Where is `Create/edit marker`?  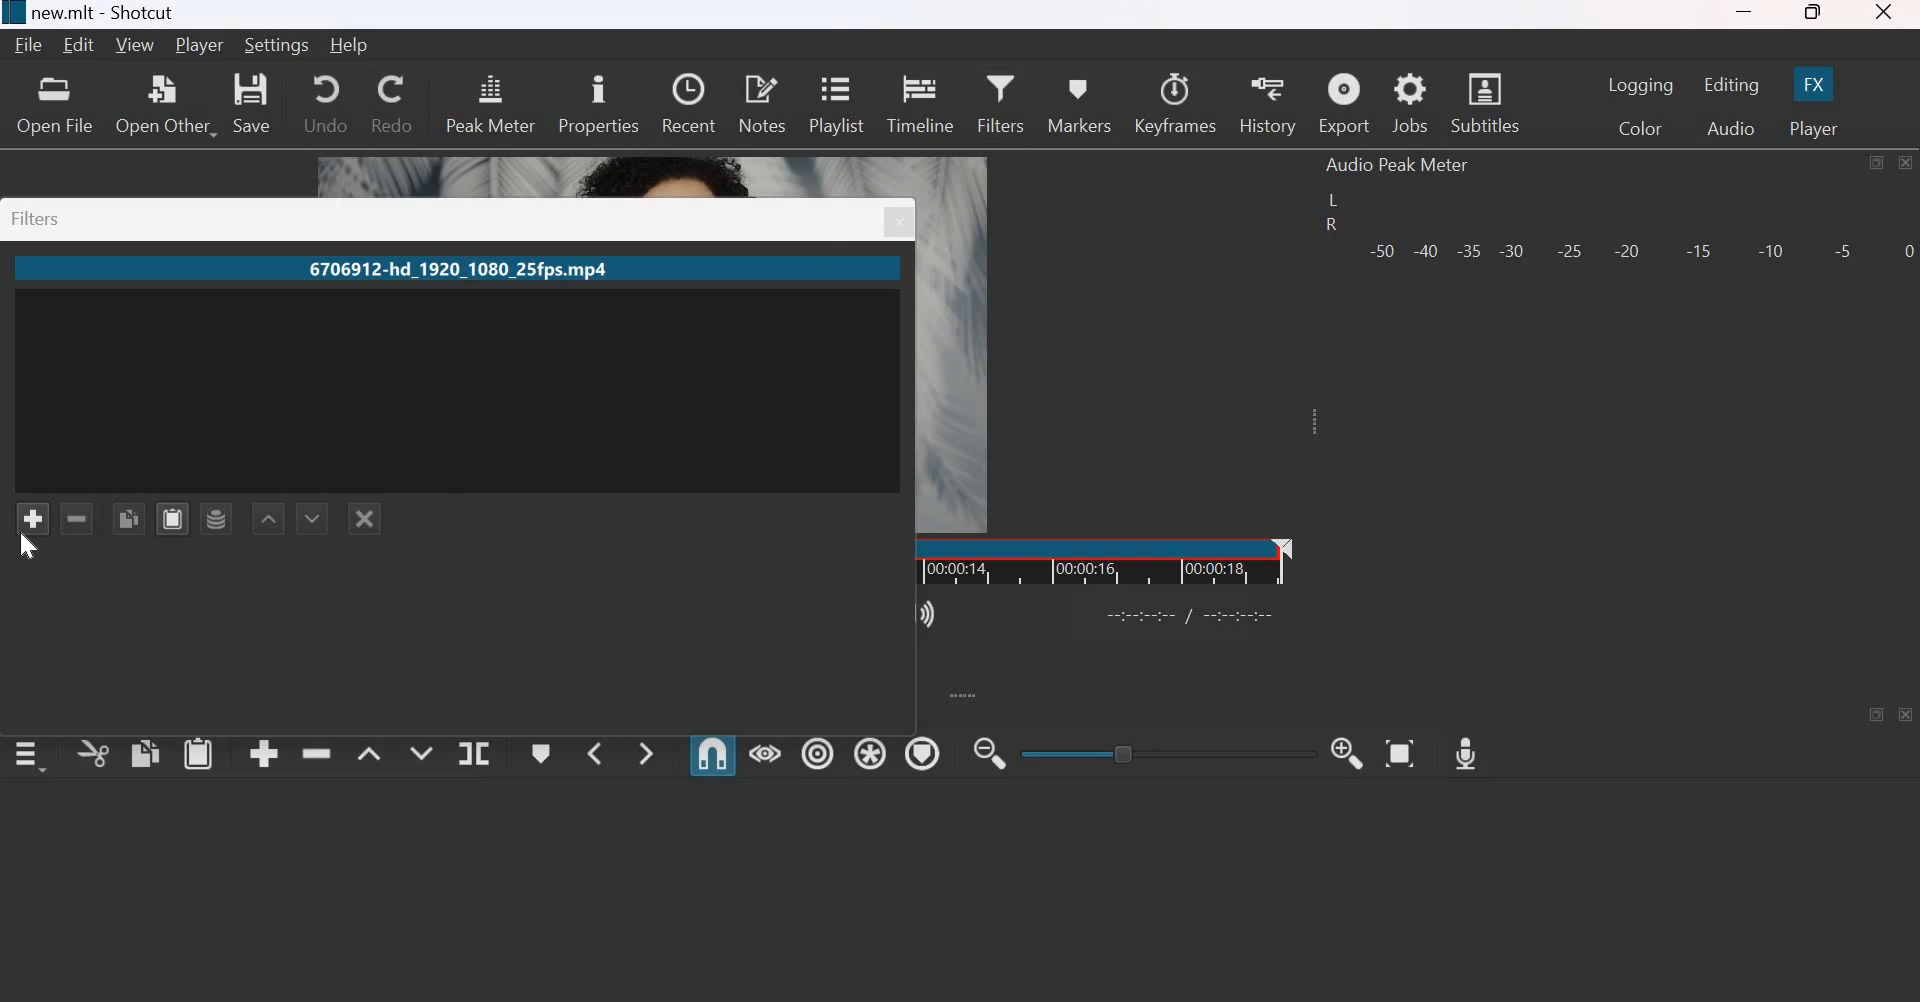 Create/edit marker is located at coordinates (542, 754).